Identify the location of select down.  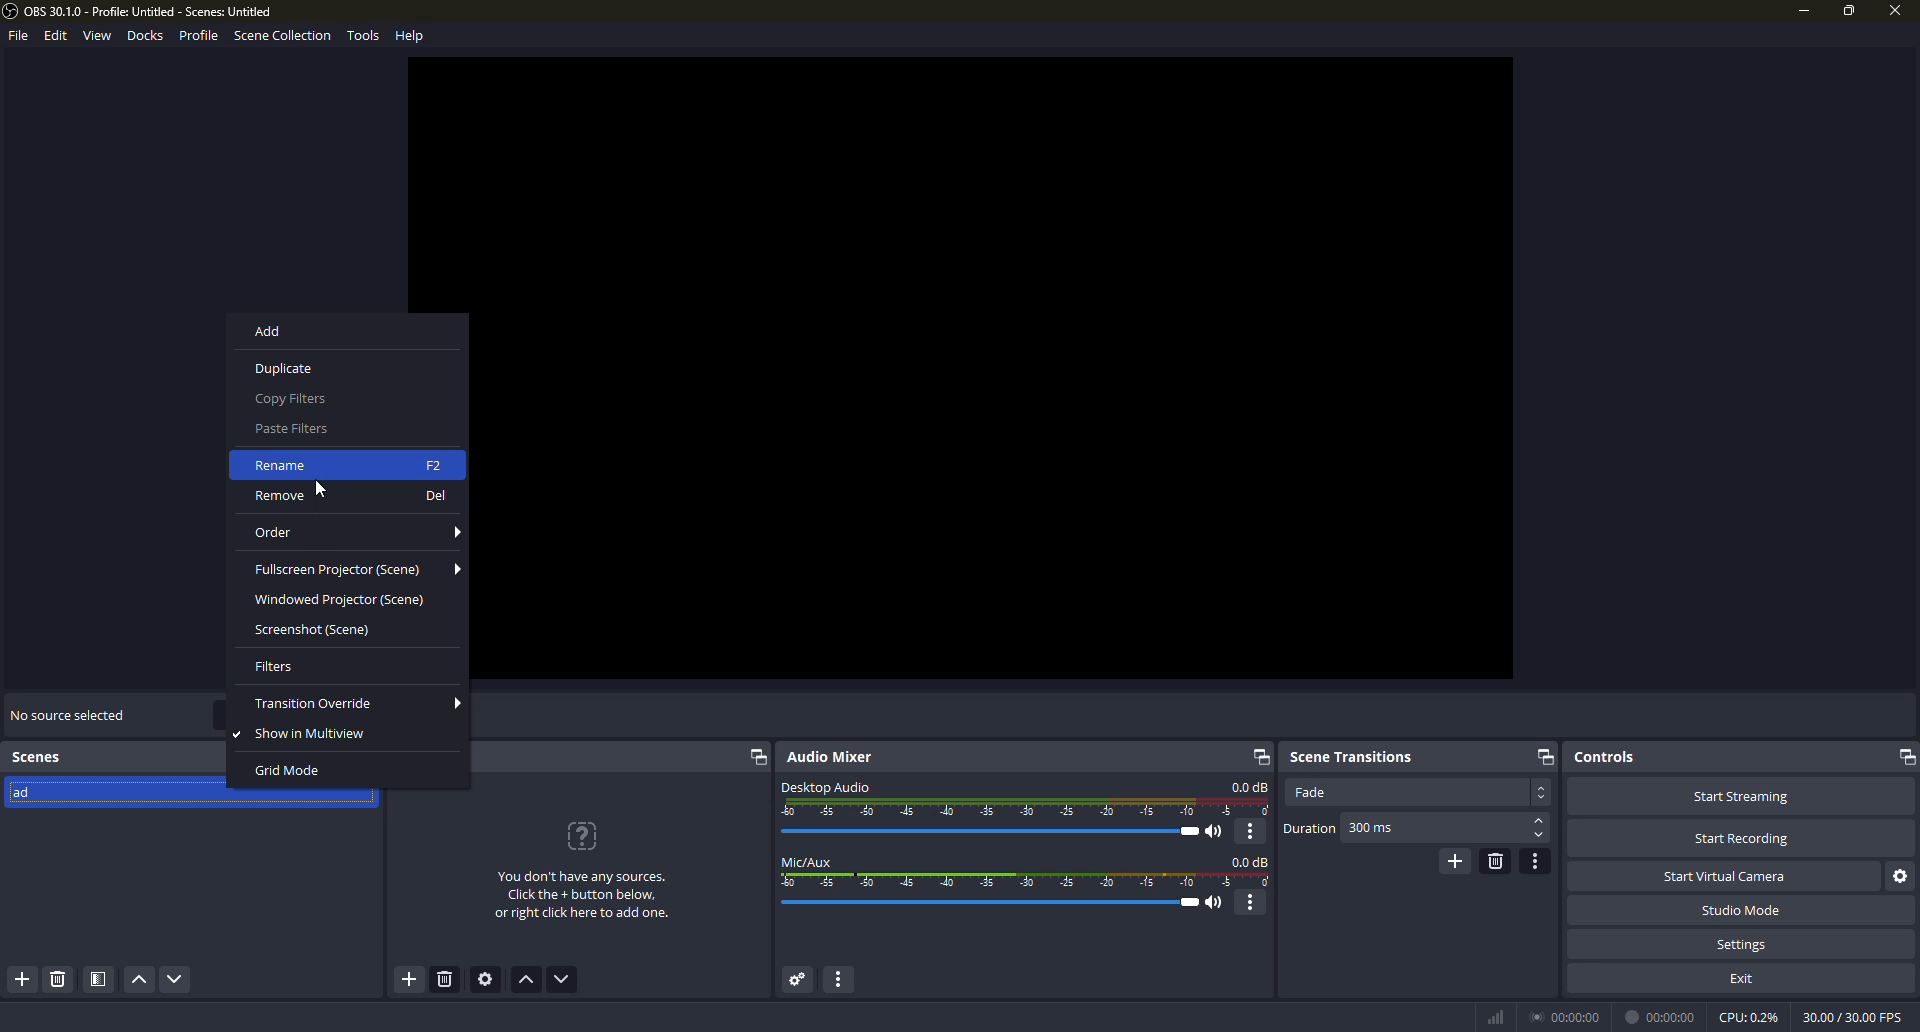
(1539, 837).